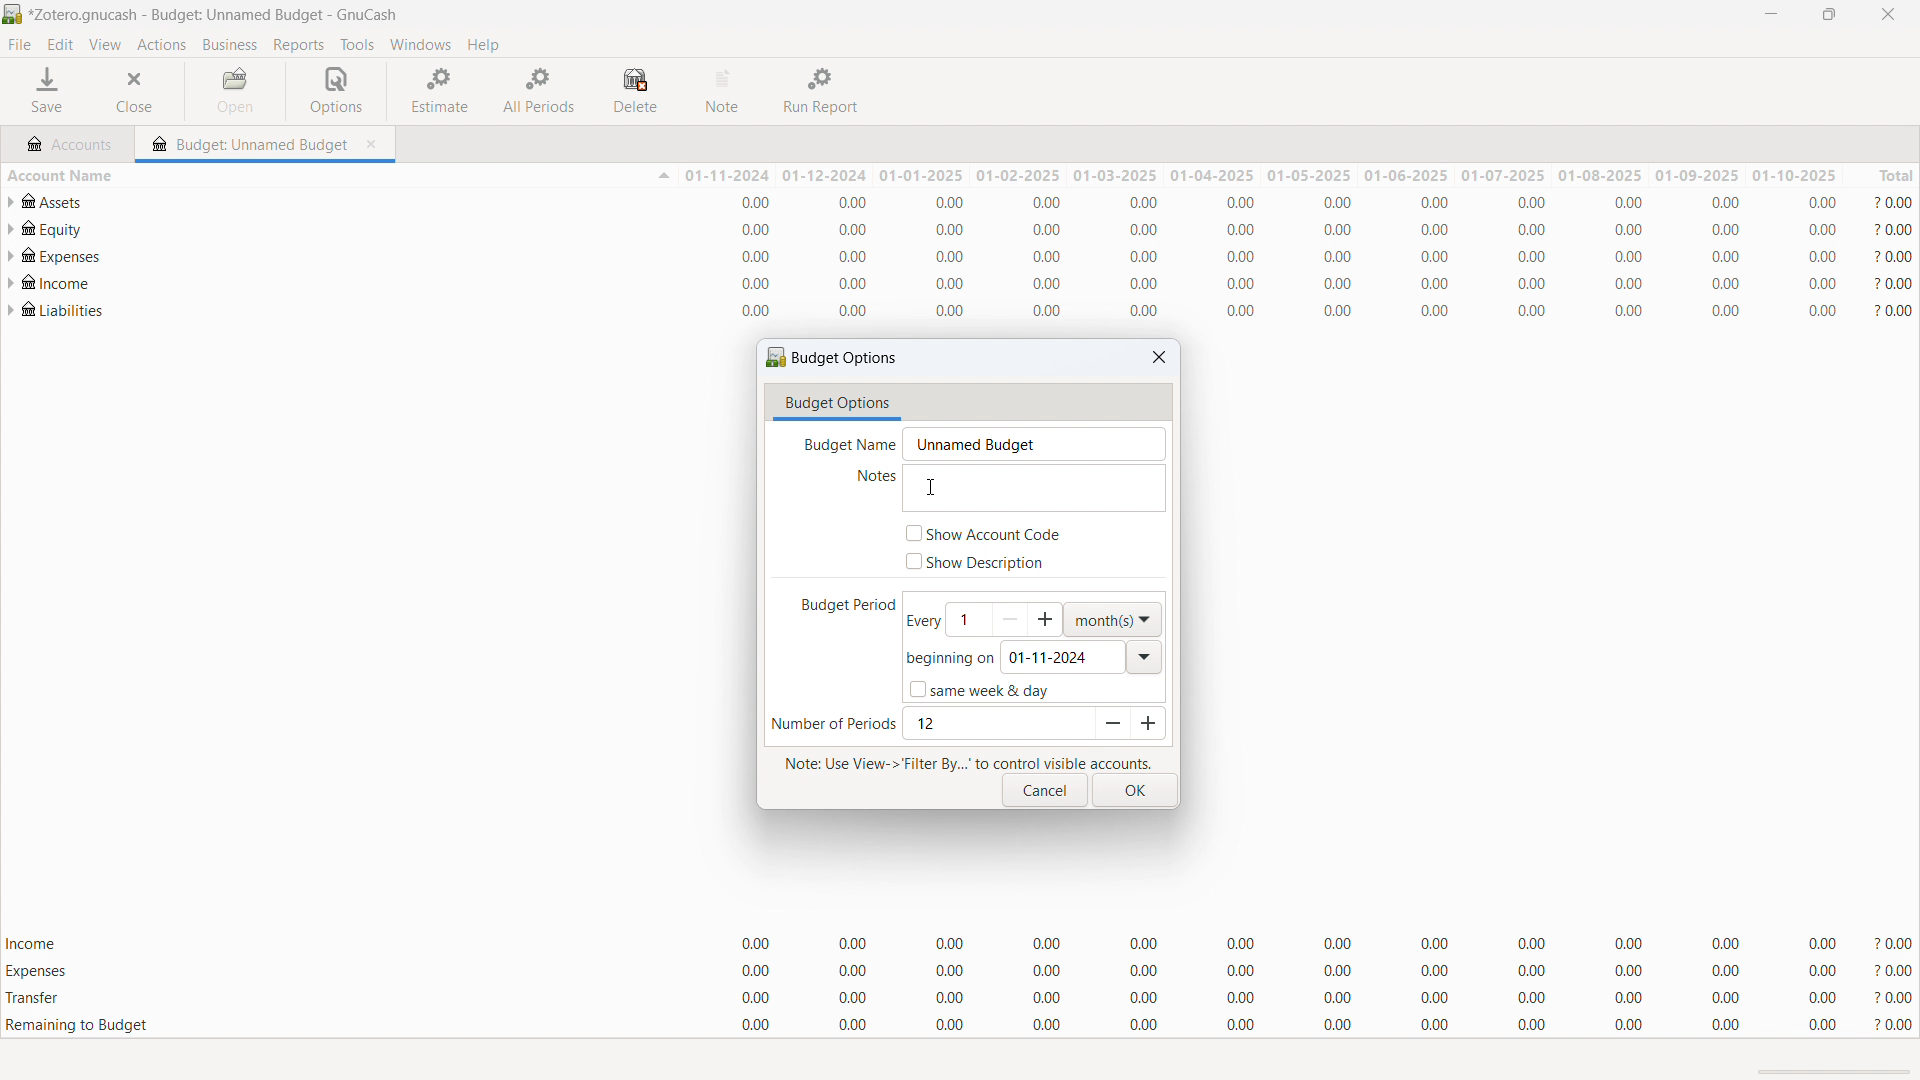 The image size is (1920, 1080). Describe the element at coordinates (996, 724) in the screenshot. I see `set number of periods` at that location.